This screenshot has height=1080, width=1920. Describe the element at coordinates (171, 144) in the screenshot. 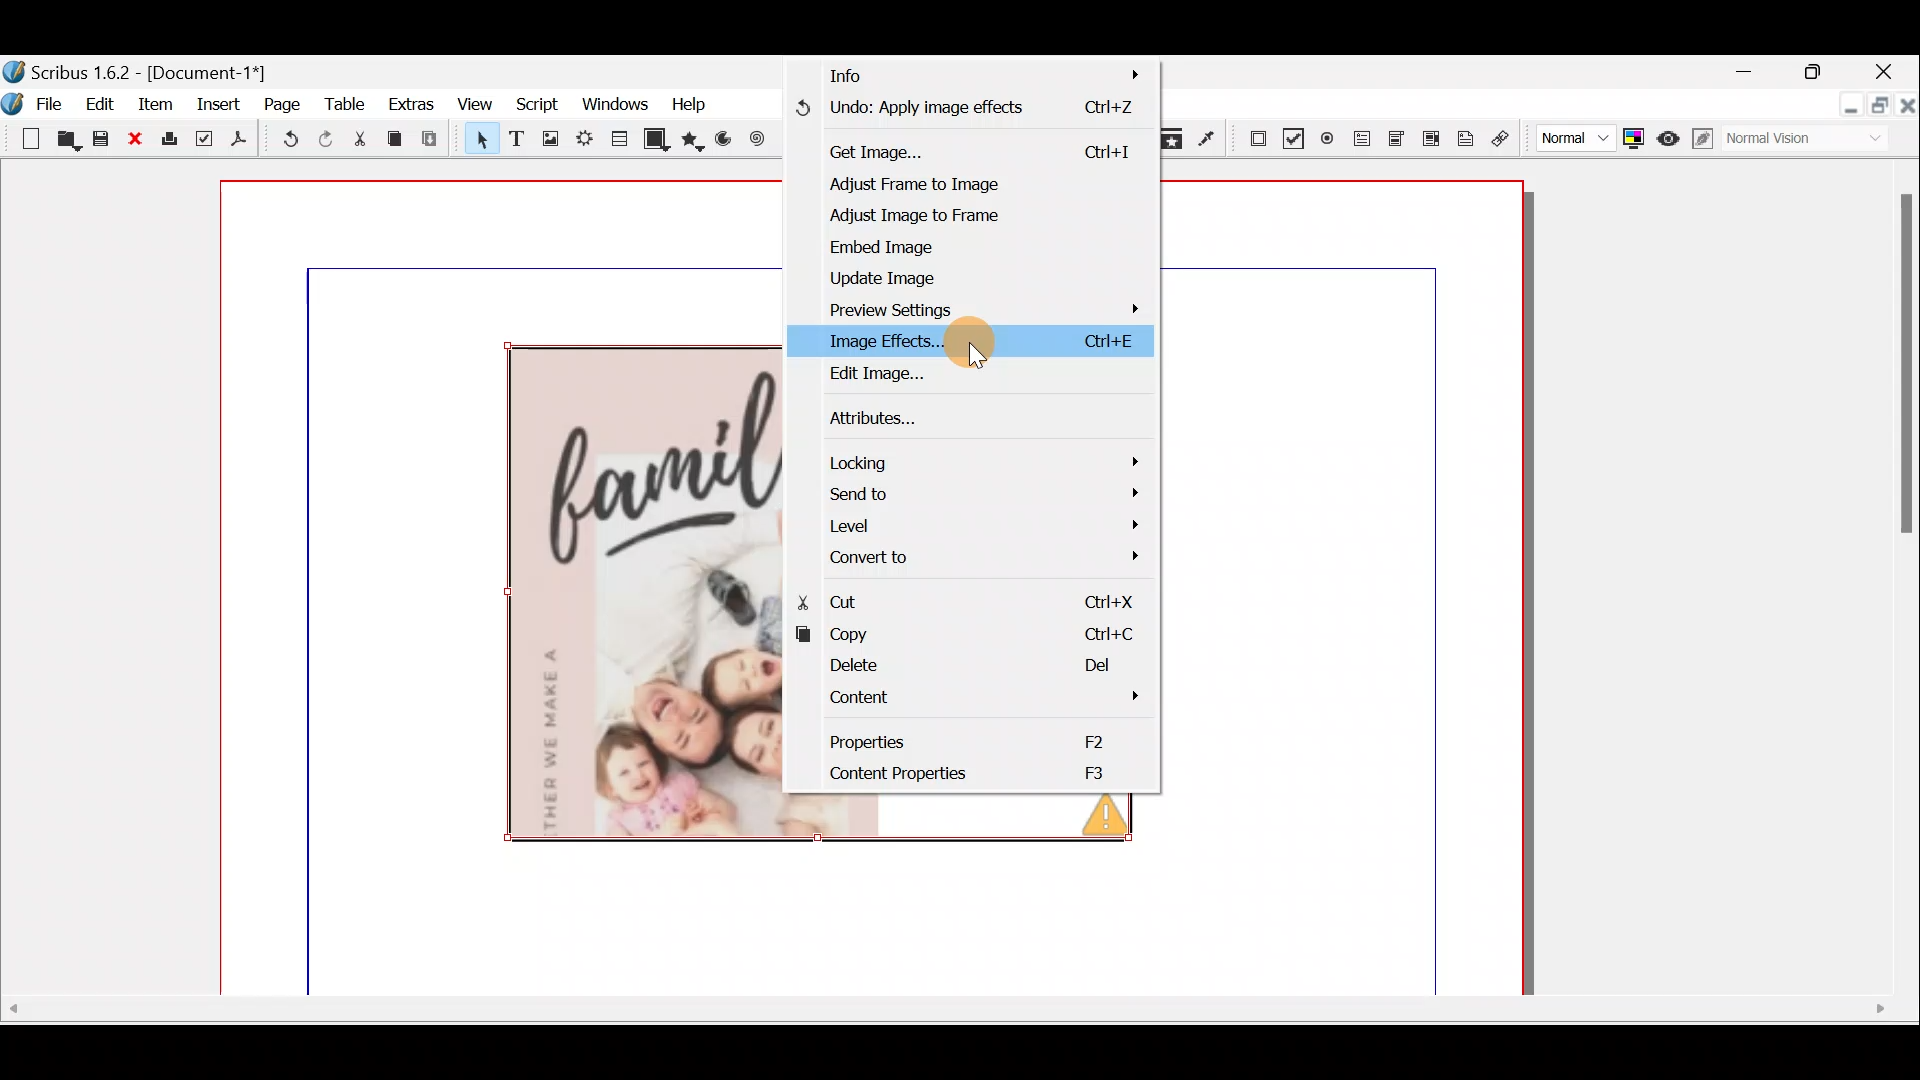

I see `Print` at that location.